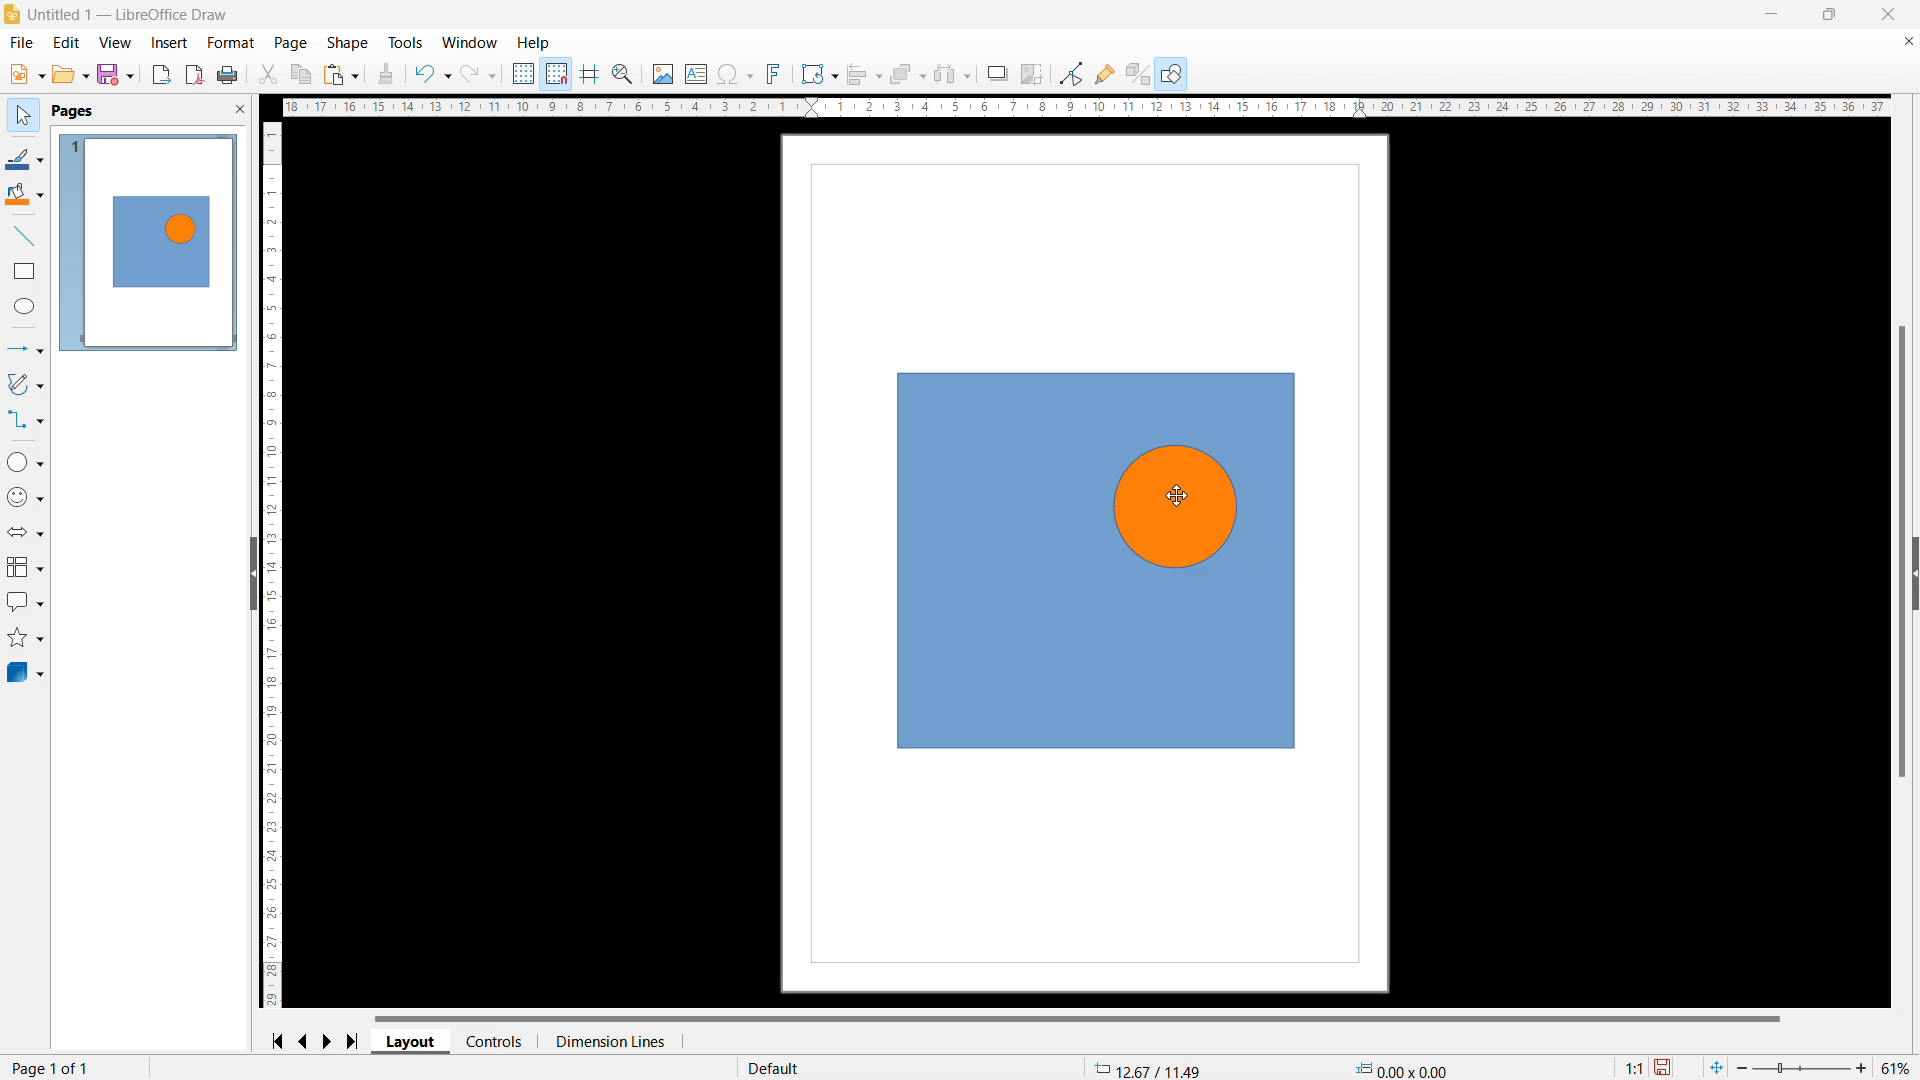  Describe the element at coordinates (1150, 1065) in the screenshot. I see `12.67/11.49` at that location.